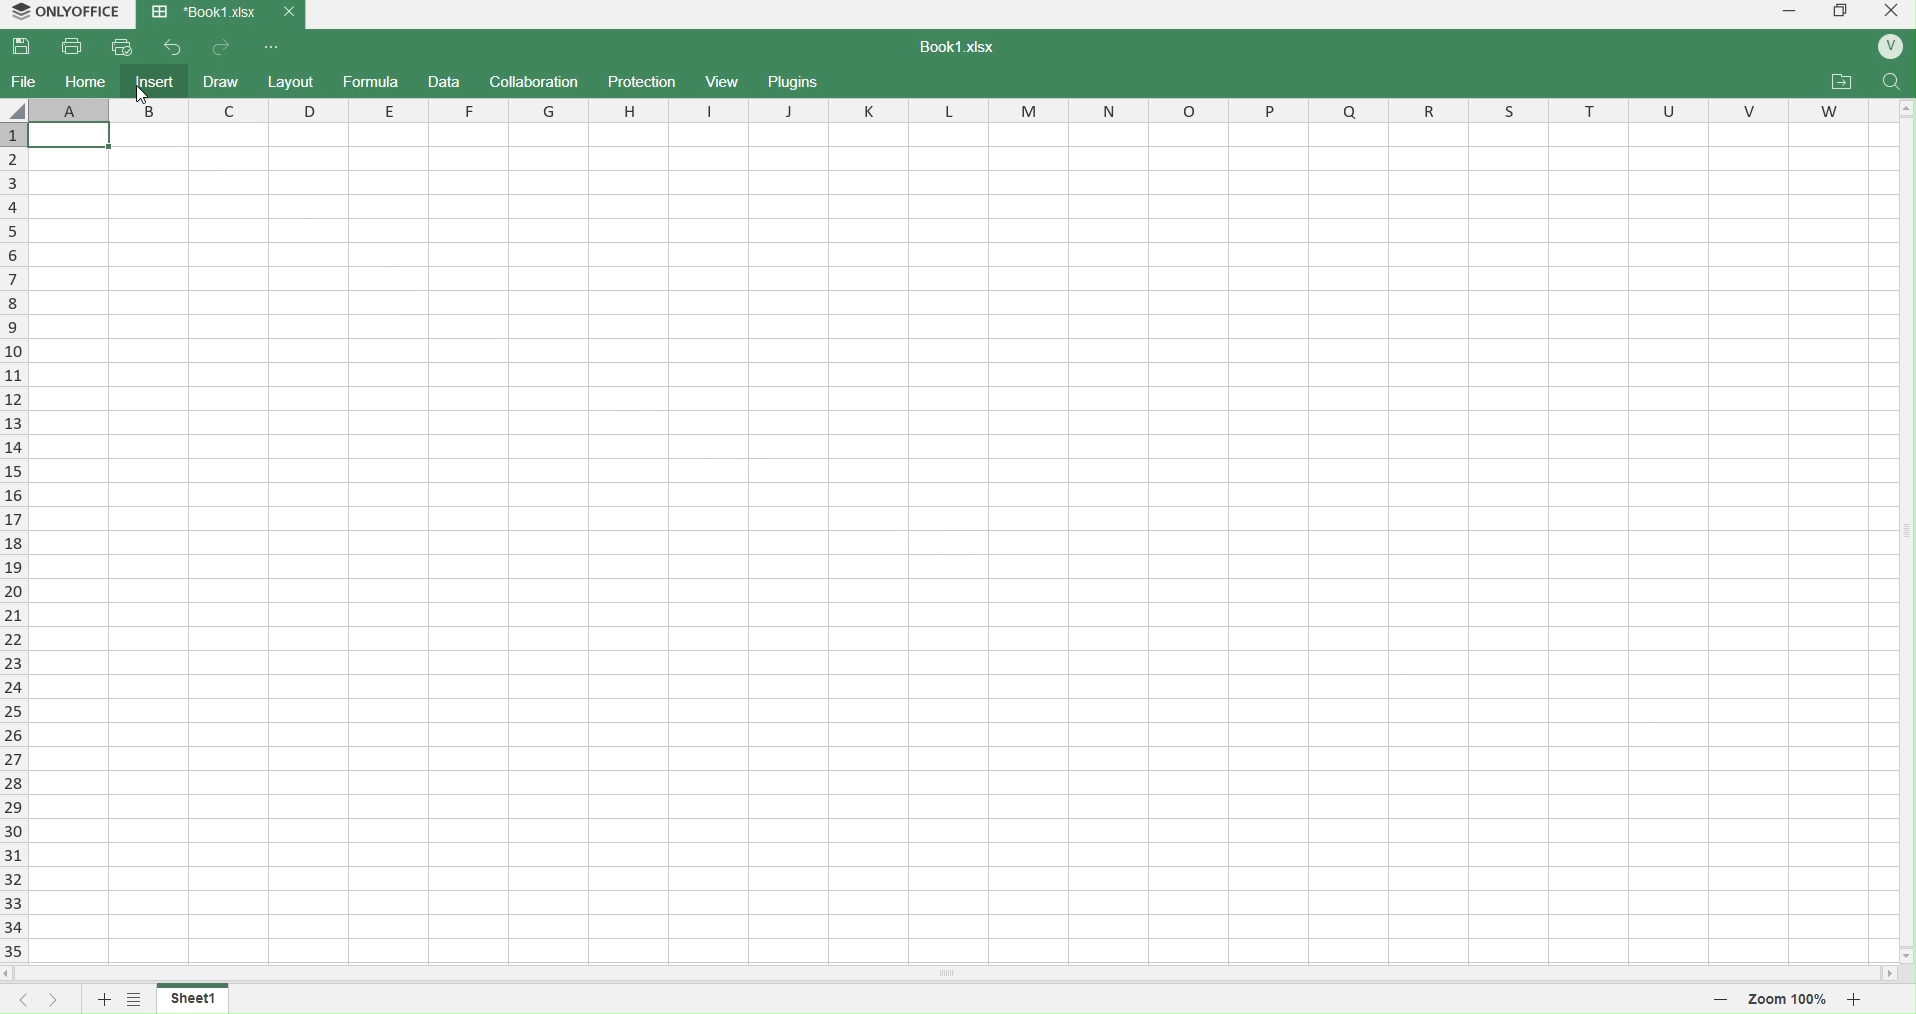 This screenshot has width=1916, height=1014. I want to click on sheet1, so click(195, 997).